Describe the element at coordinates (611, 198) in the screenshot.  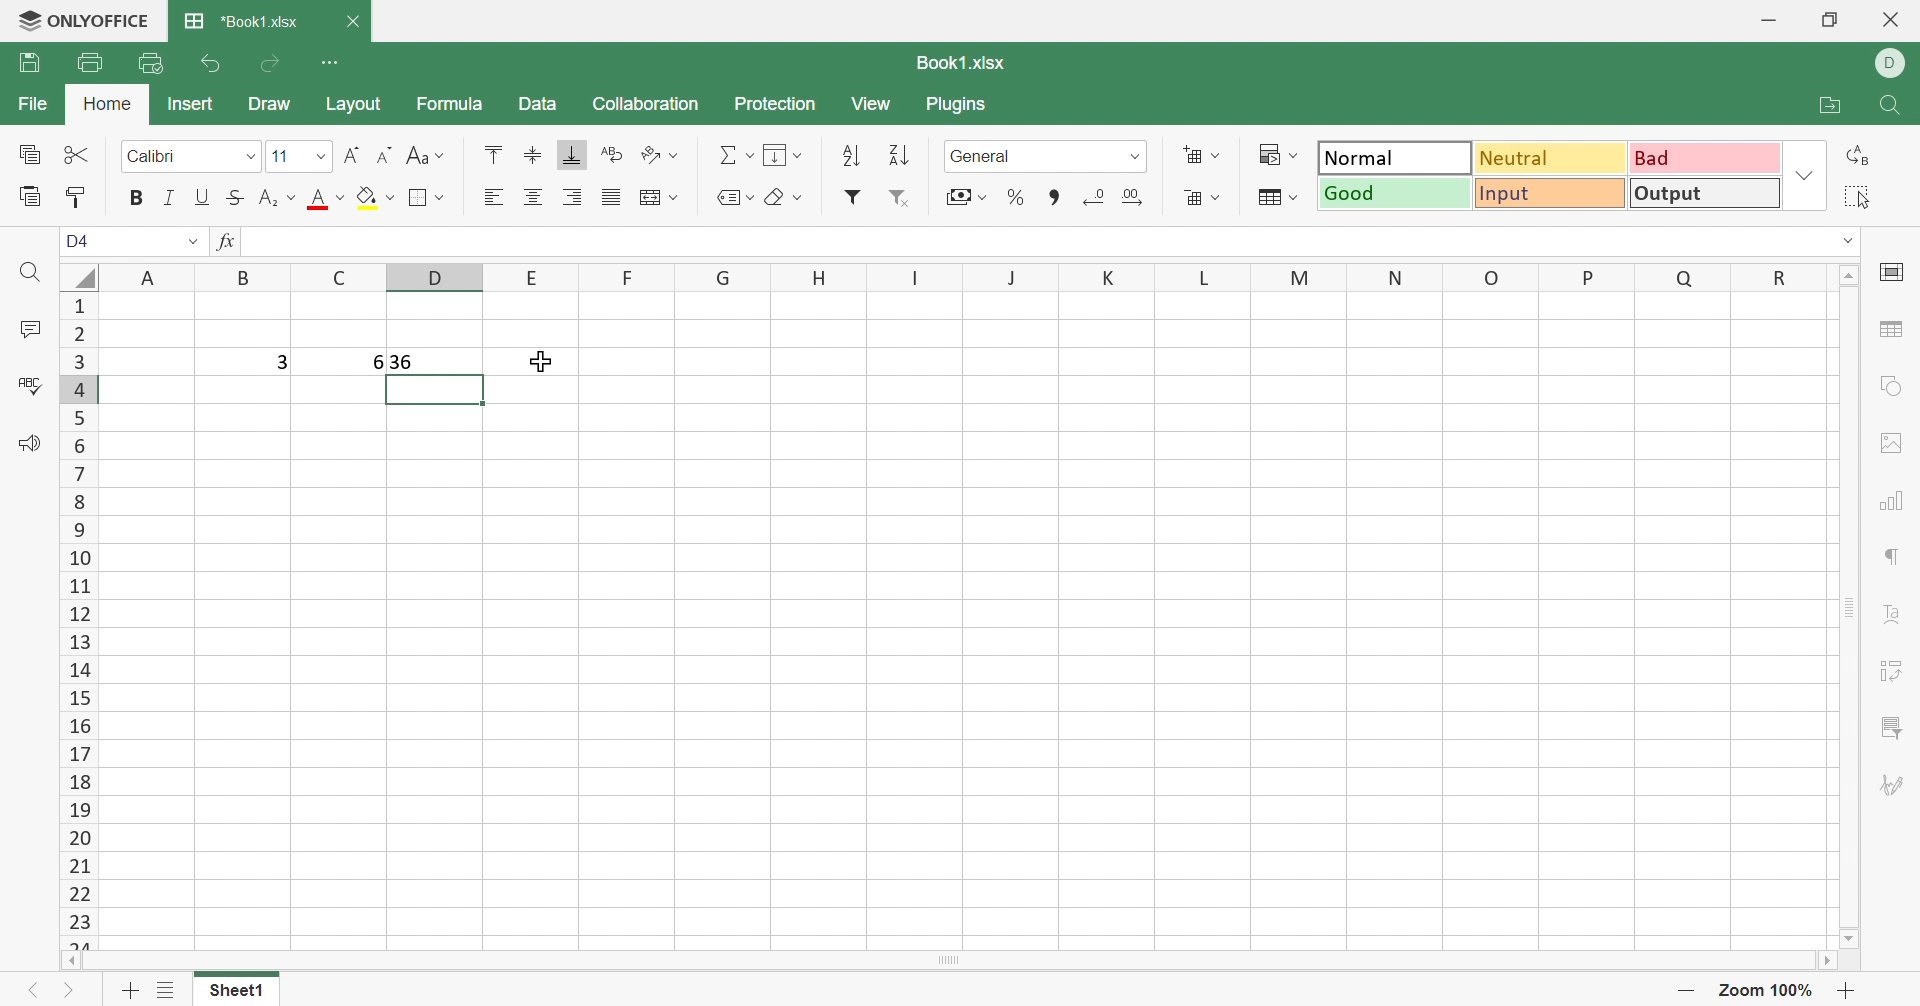
I see `Justified` at that location.